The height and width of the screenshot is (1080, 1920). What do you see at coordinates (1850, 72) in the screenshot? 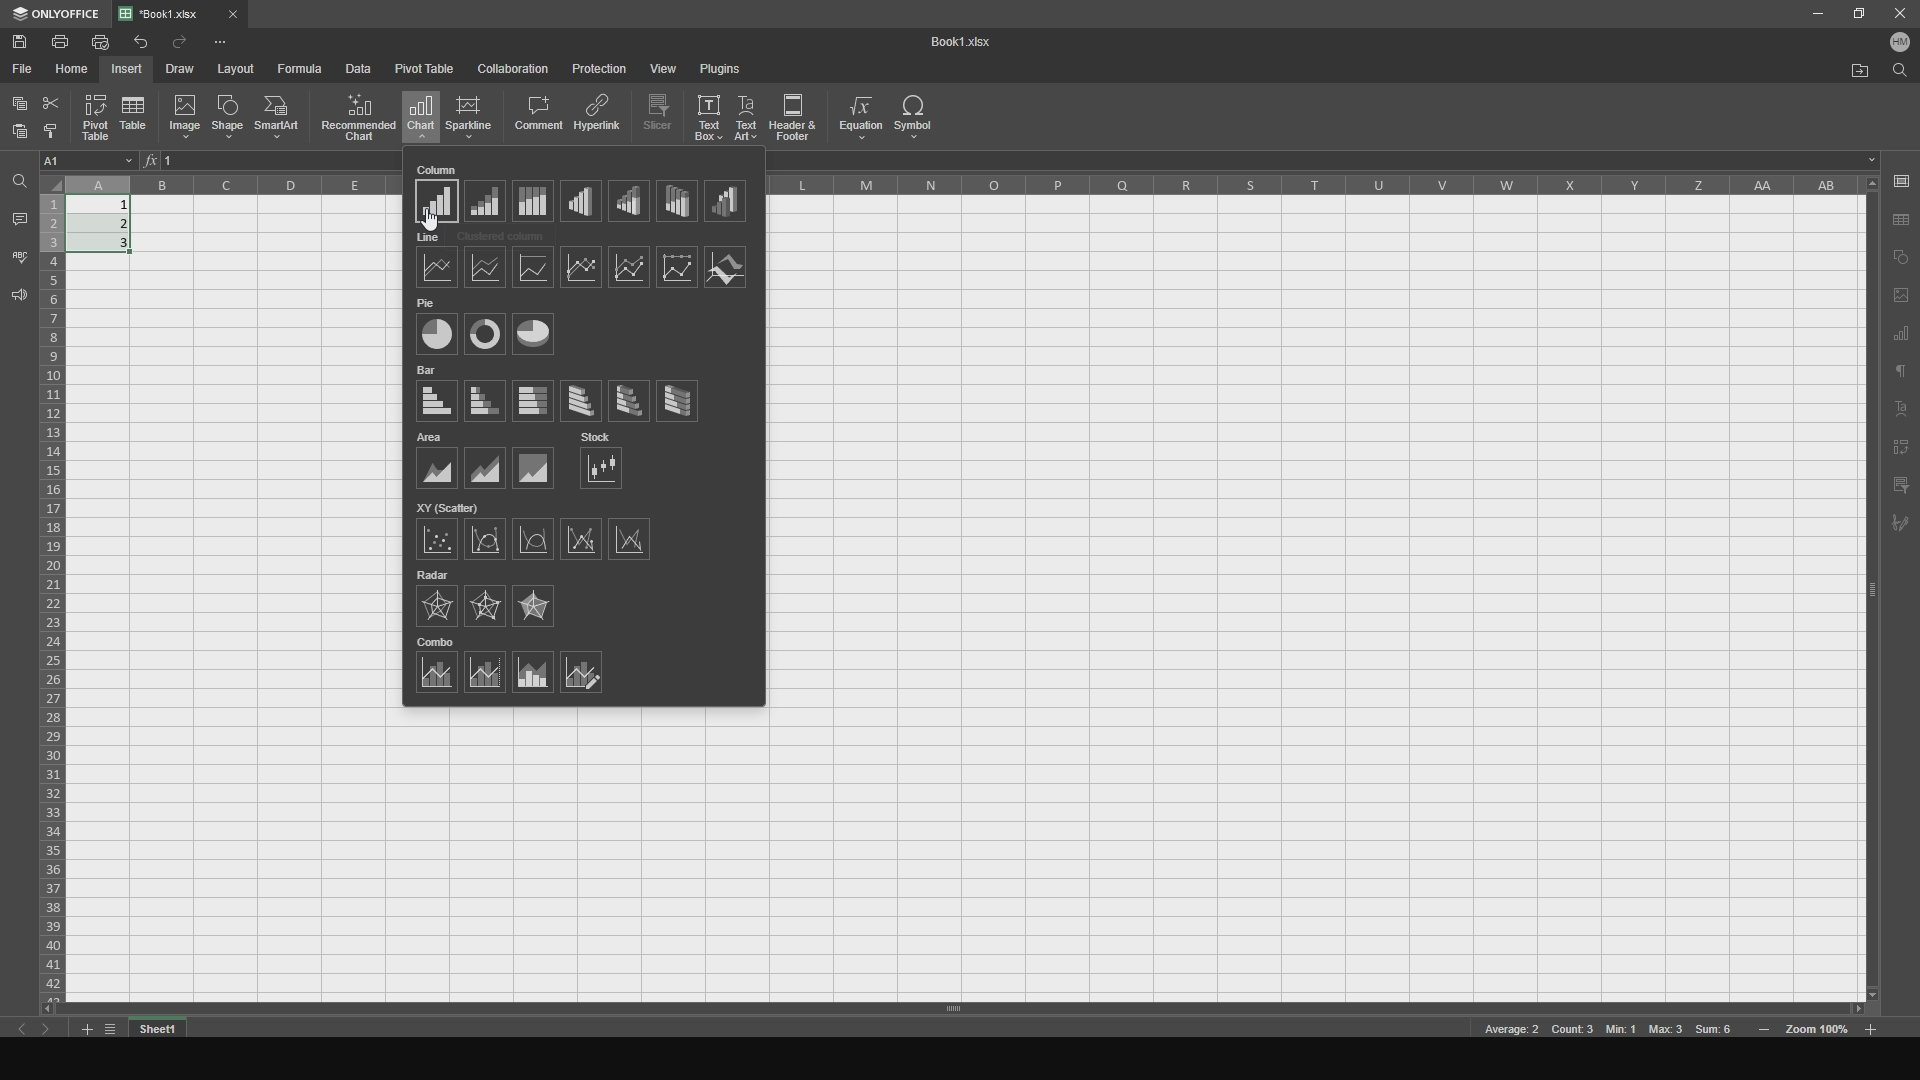
I see `open file location` at bounding box center [1850, 72].